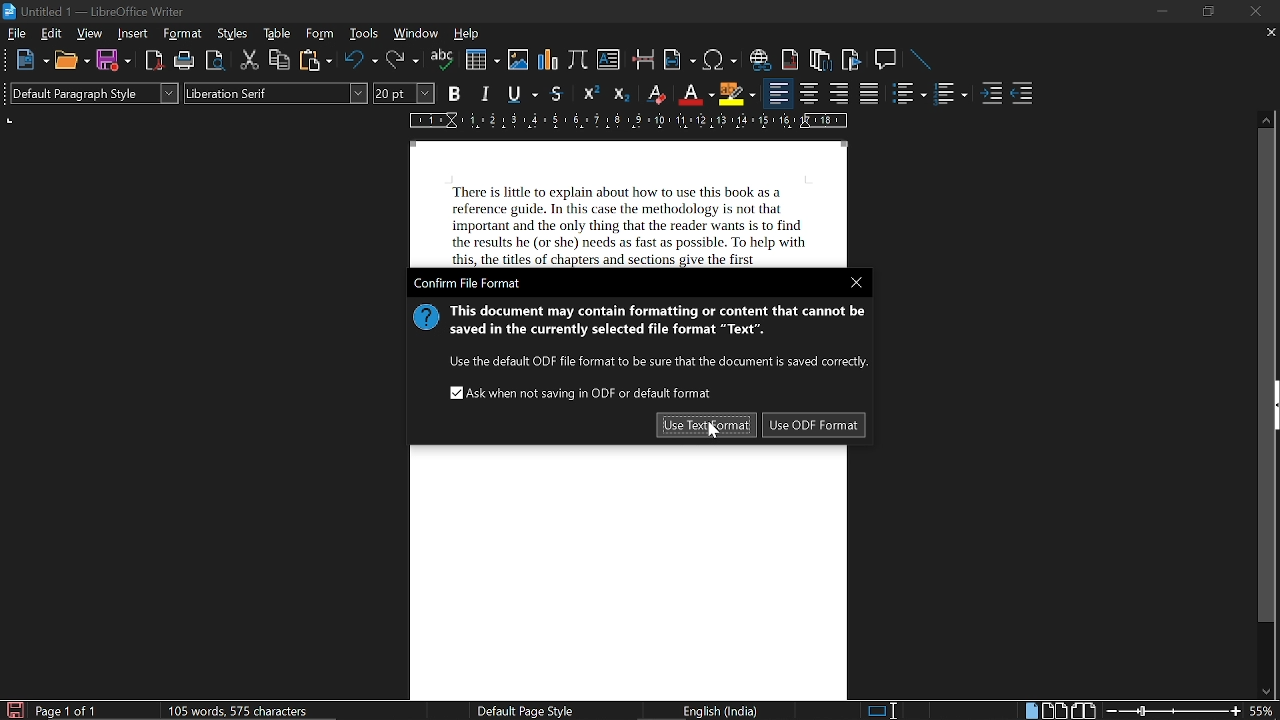 This screenshot has width=1280, height=720. Describe the element at coordinates (838, 94) in the screenshot. I see `align right` at that location.